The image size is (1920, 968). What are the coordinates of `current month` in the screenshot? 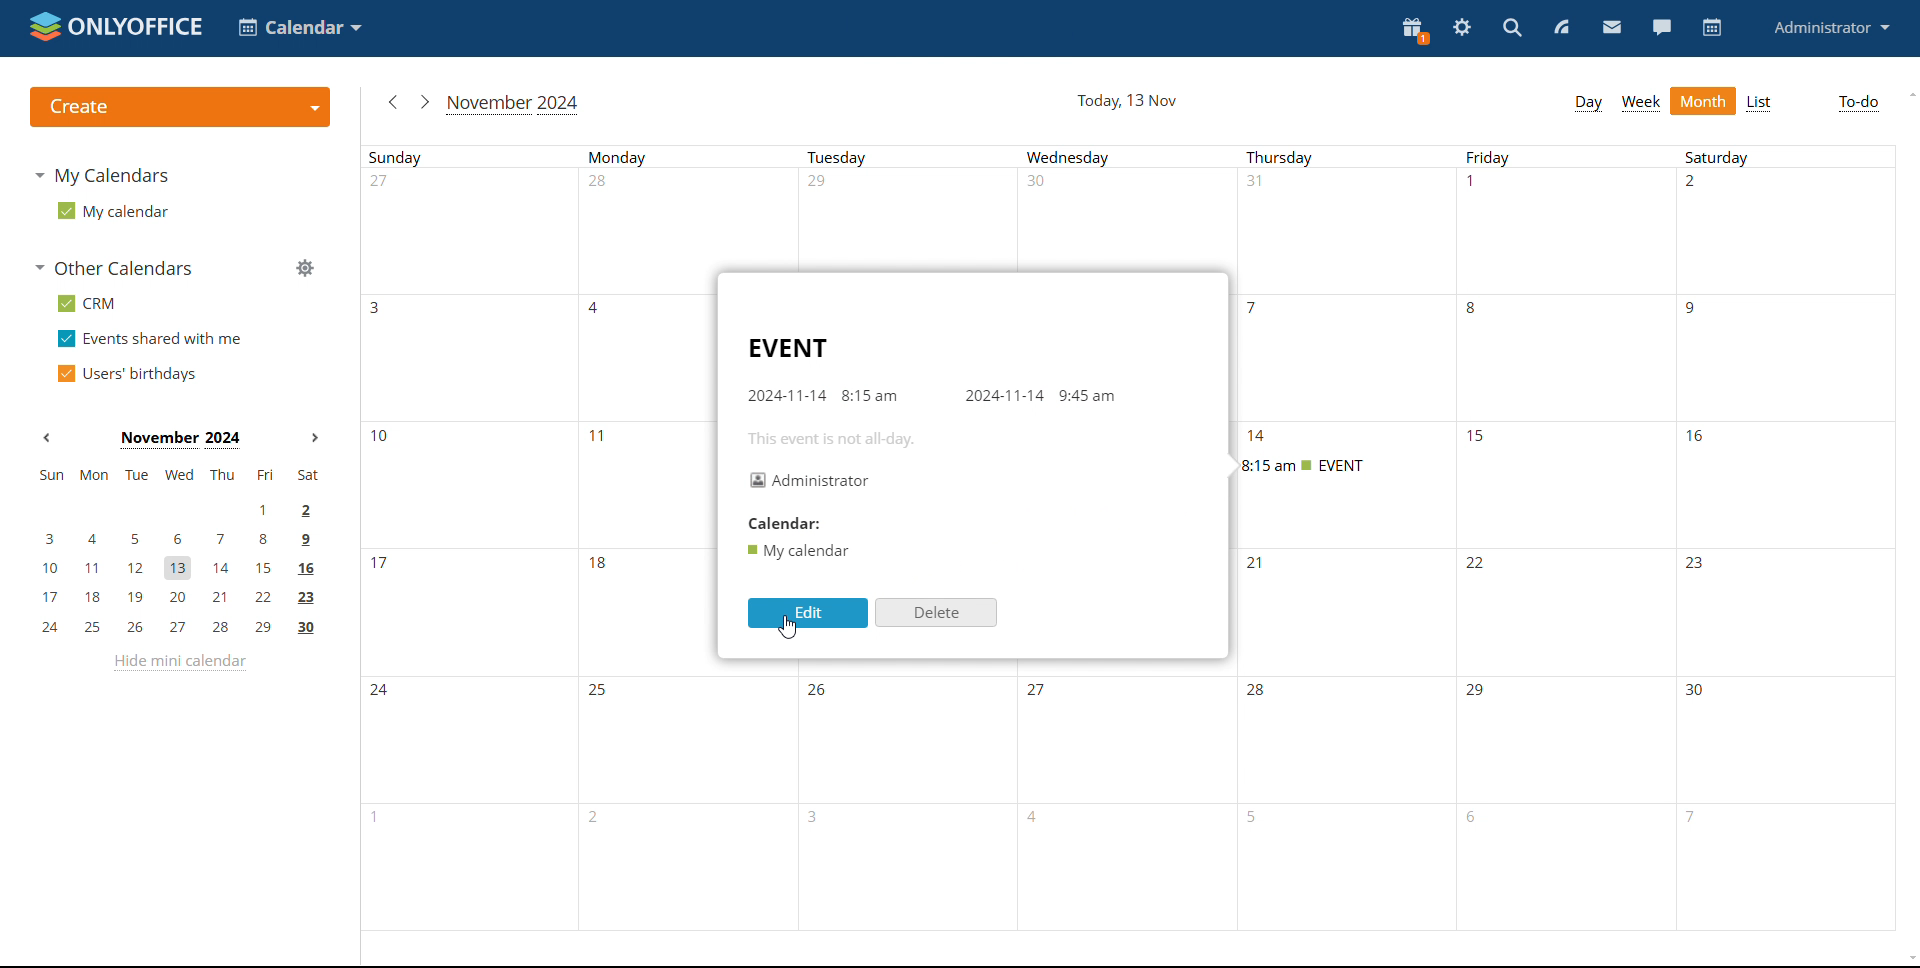 It's located at (514, 104).